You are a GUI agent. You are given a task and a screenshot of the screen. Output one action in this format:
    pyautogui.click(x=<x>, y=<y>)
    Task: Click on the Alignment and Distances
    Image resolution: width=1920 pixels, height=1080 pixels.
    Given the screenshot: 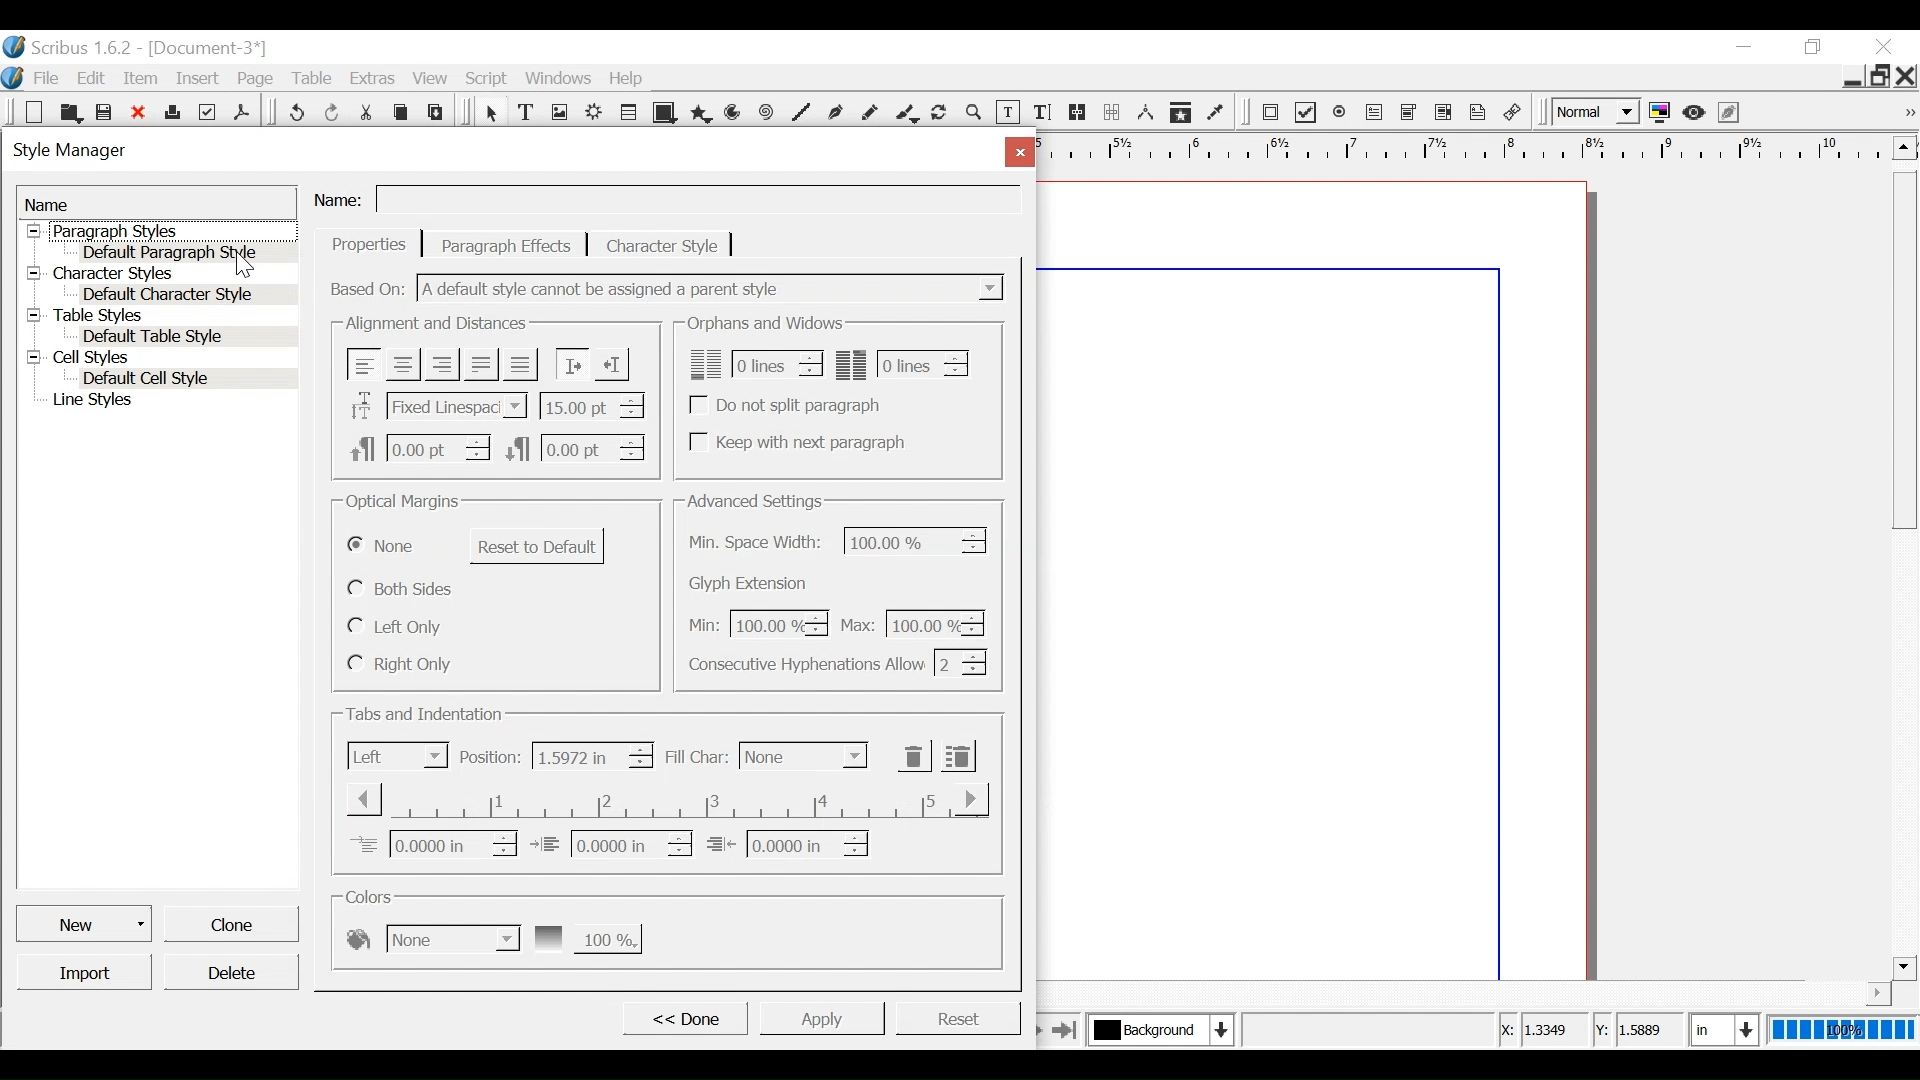 What is the action you would take?
    pyautogui.click(x=436, y=324)
    